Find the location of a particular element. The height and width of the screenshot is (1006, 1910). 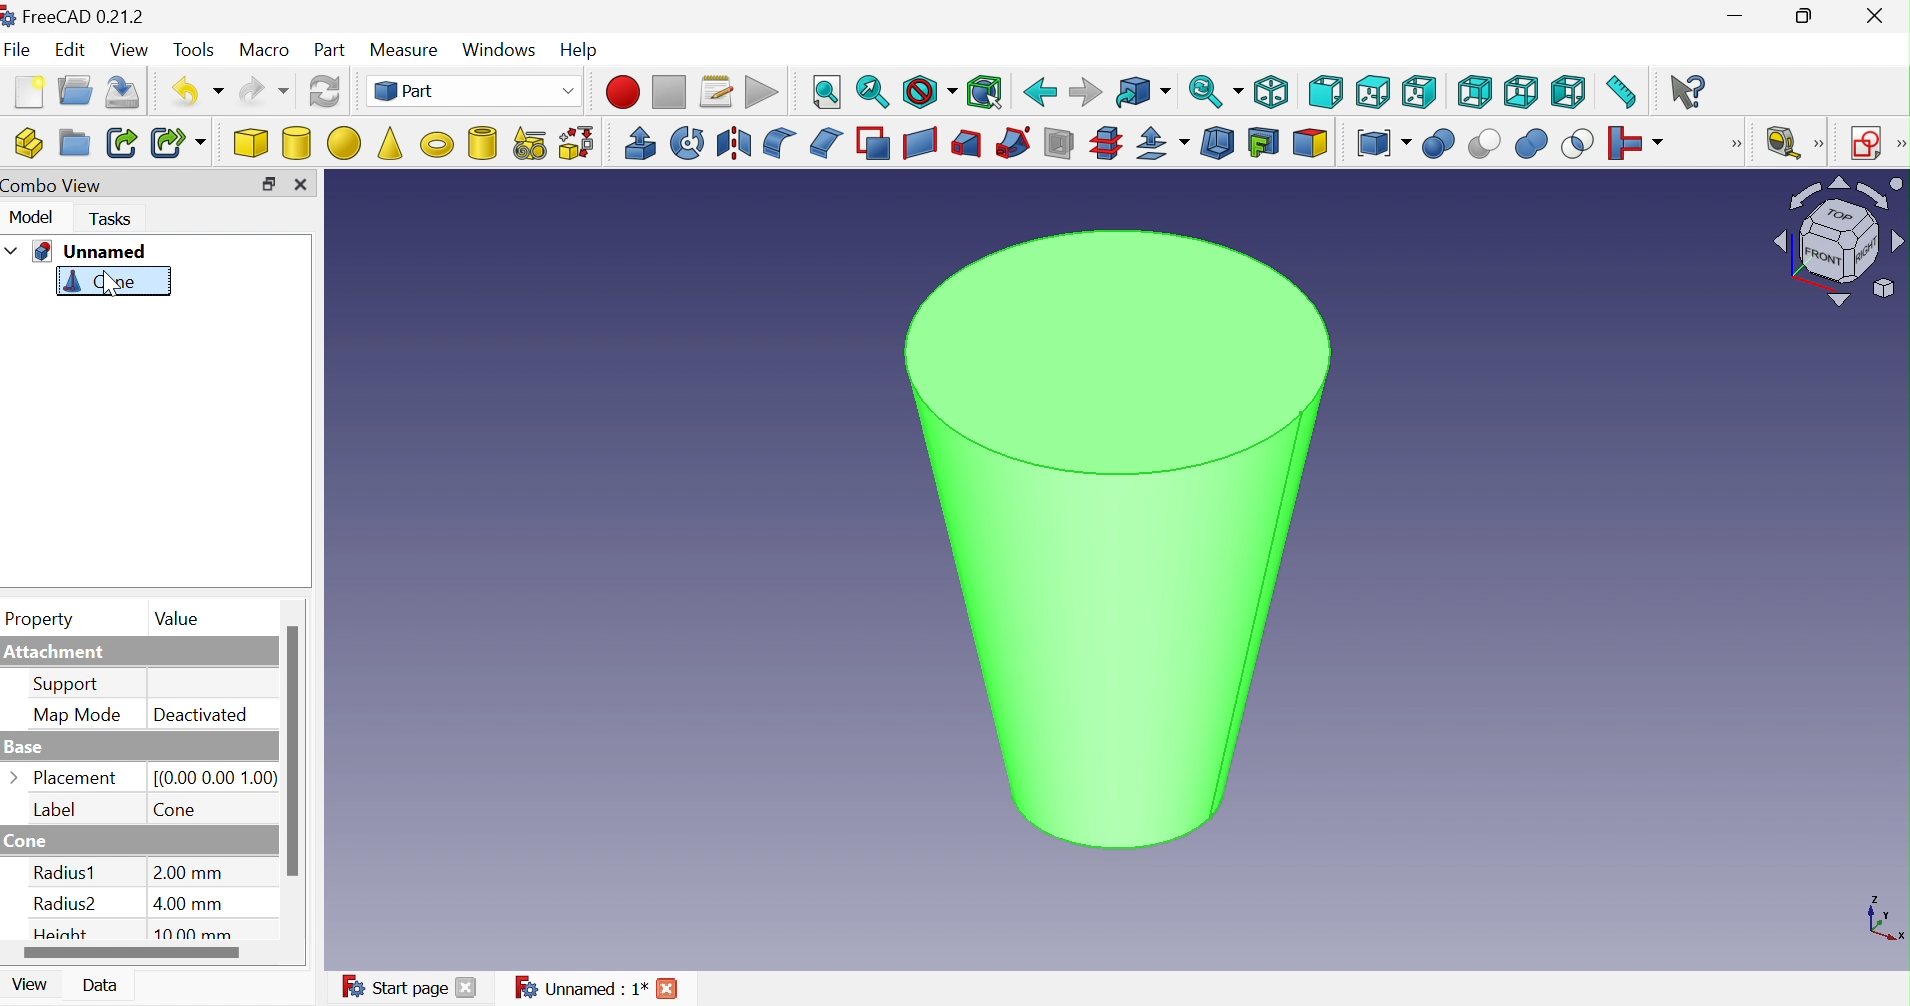

Sweep is located at coordinates (1011, 145).